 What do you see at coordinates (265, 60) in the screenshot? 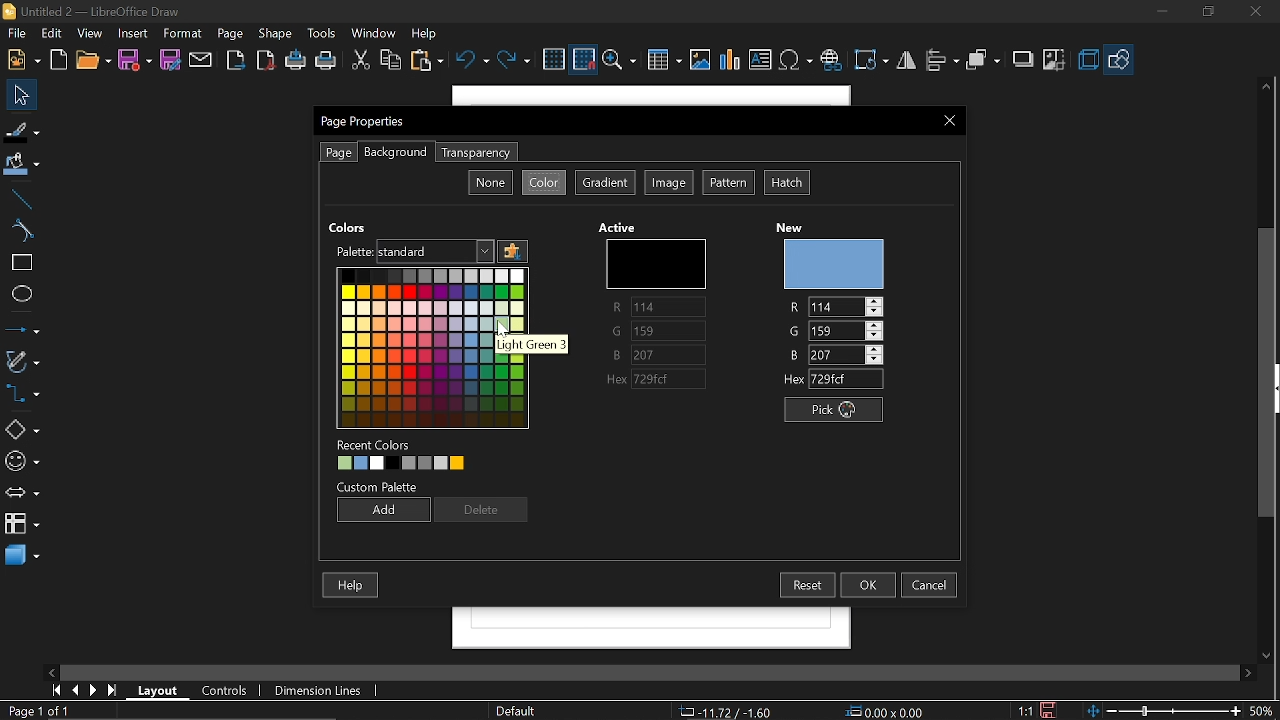
I see `Export as pdf` at bounding box center [265, 60].